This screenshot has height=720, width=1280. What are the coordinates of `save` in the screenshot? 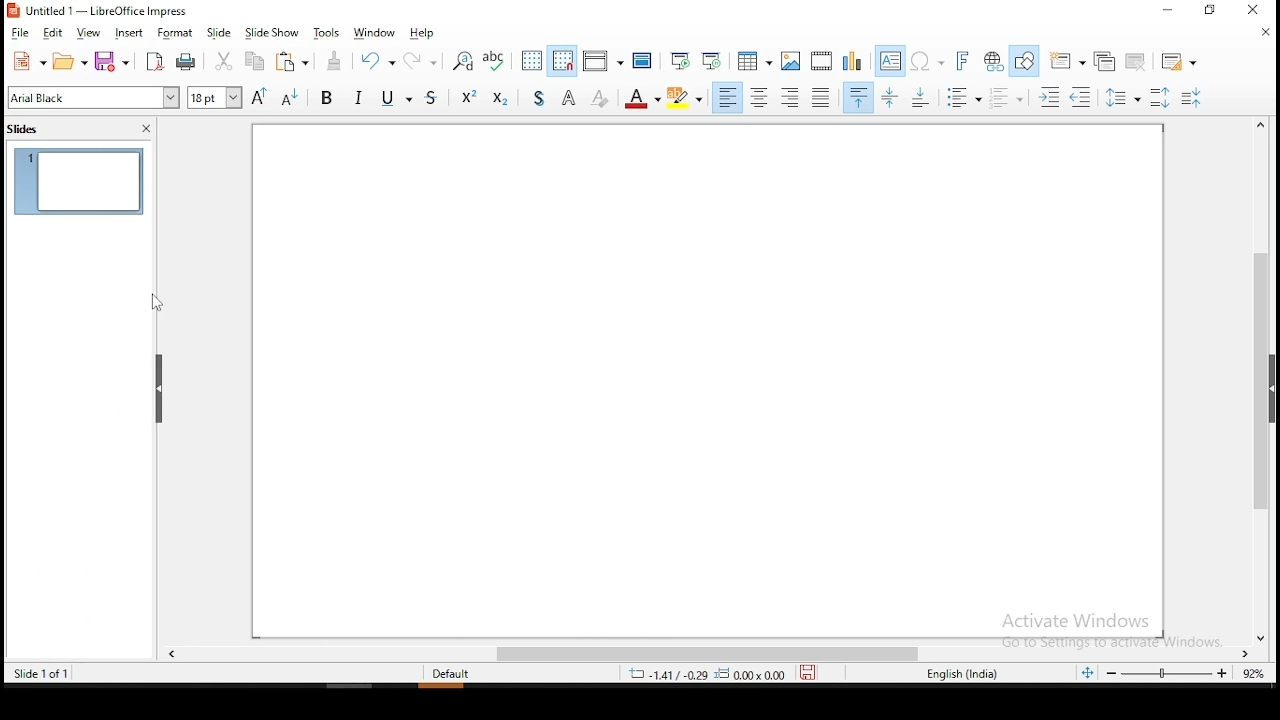 It's located at (815, 674).